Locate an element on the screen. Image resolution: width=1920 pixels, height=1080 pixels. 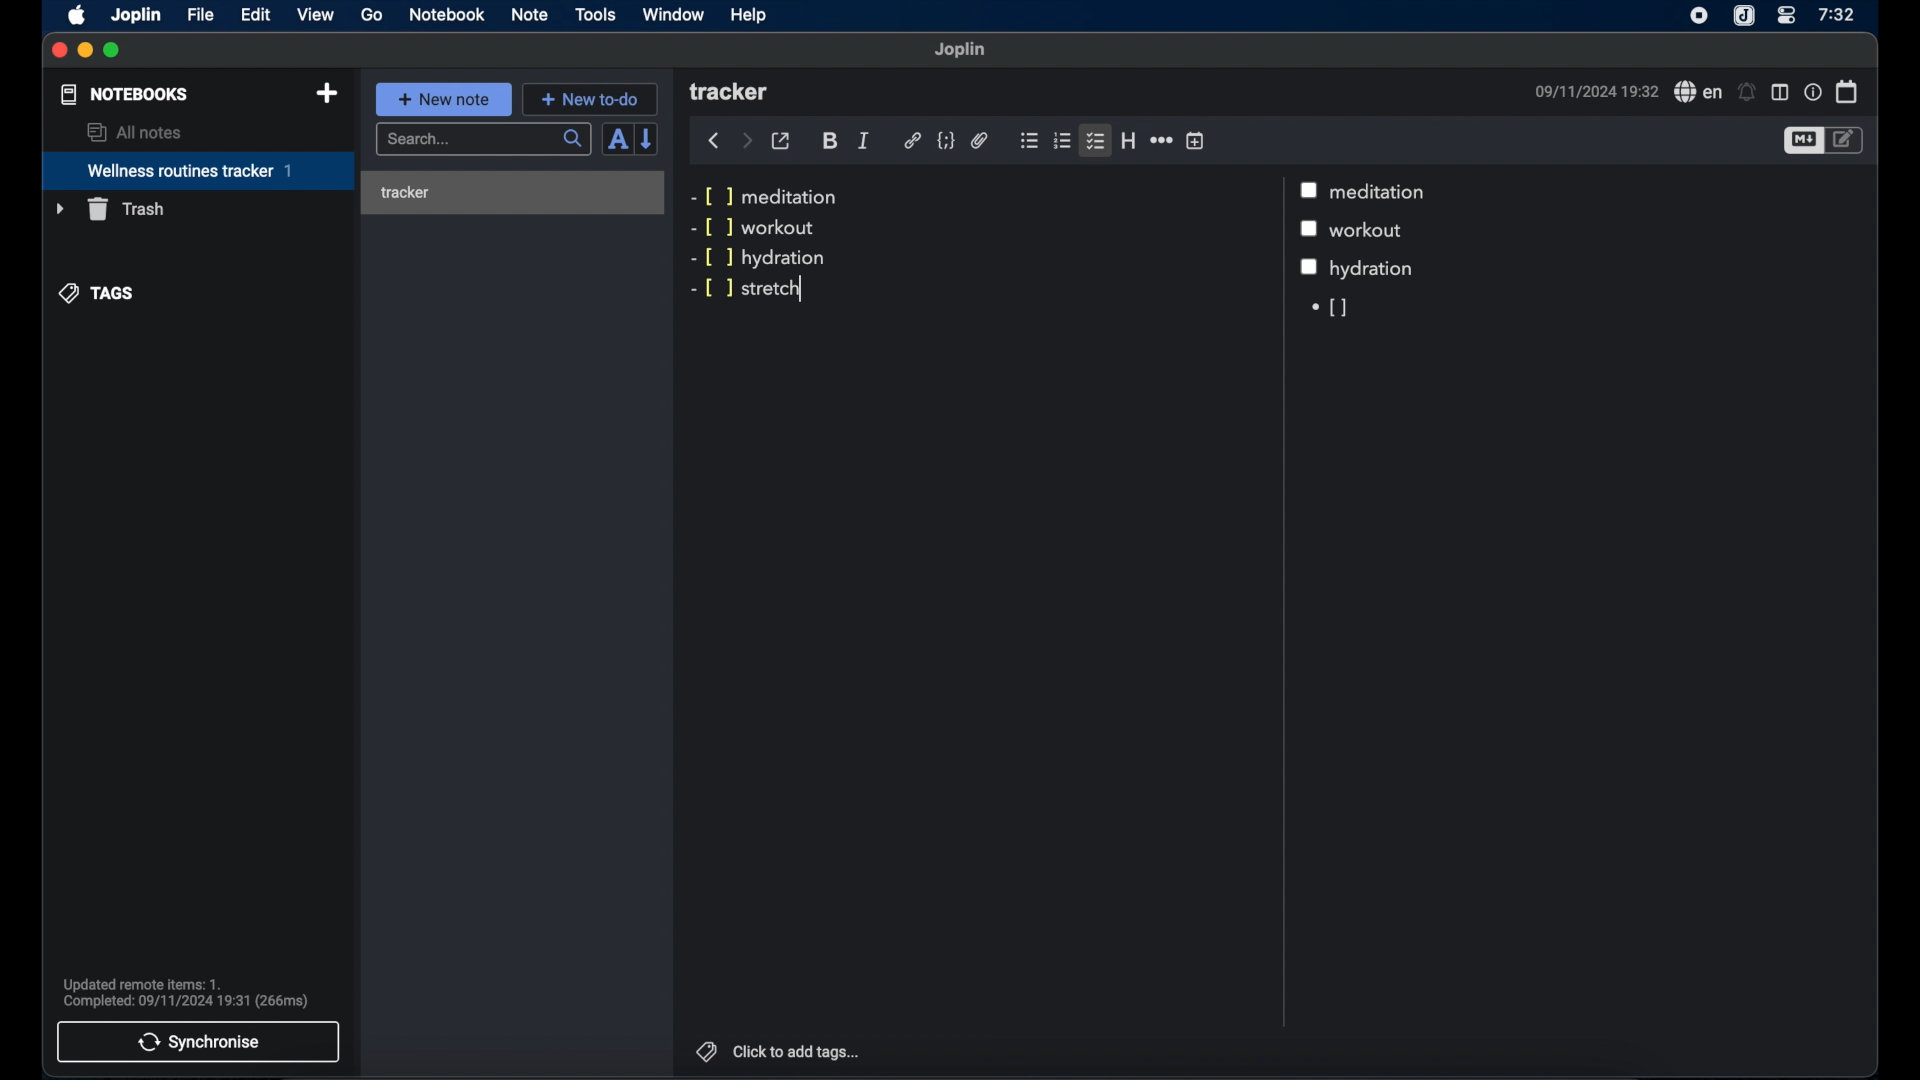
toggle editor is located at coordinates (1802, 140).